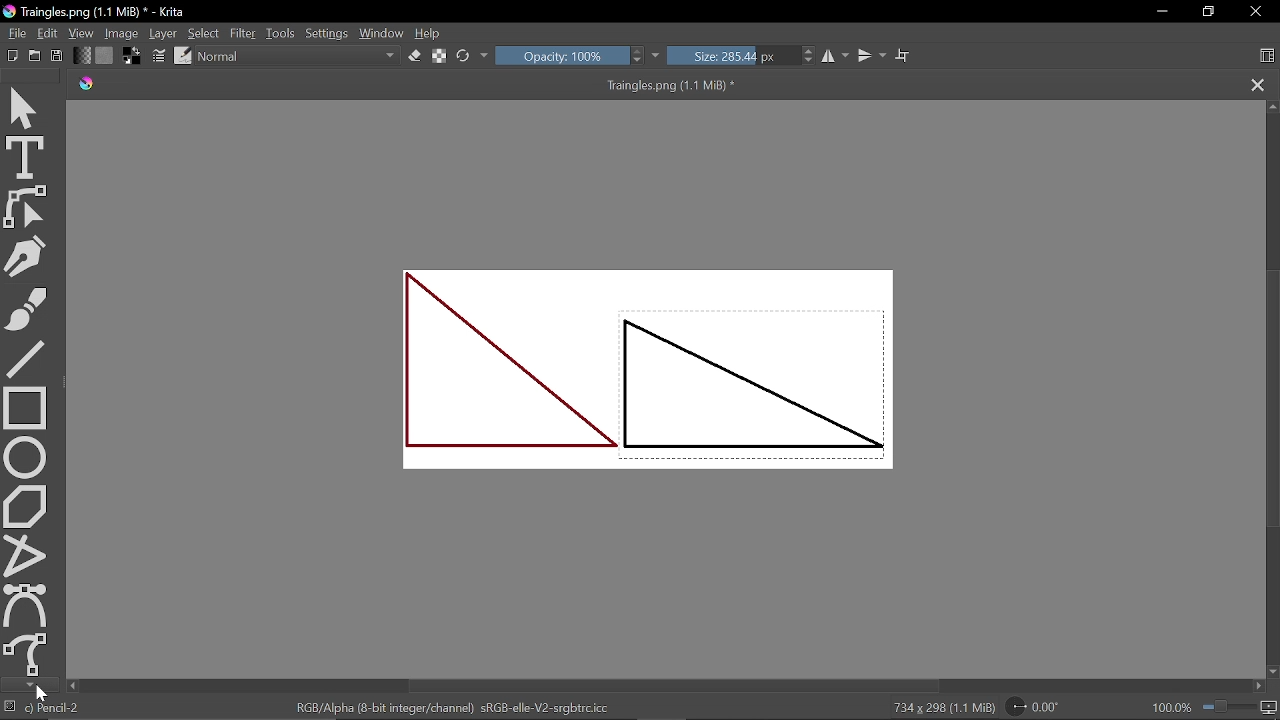 This screenshot has height=720, width=1280. I want to click on Save, so click(56, 57).